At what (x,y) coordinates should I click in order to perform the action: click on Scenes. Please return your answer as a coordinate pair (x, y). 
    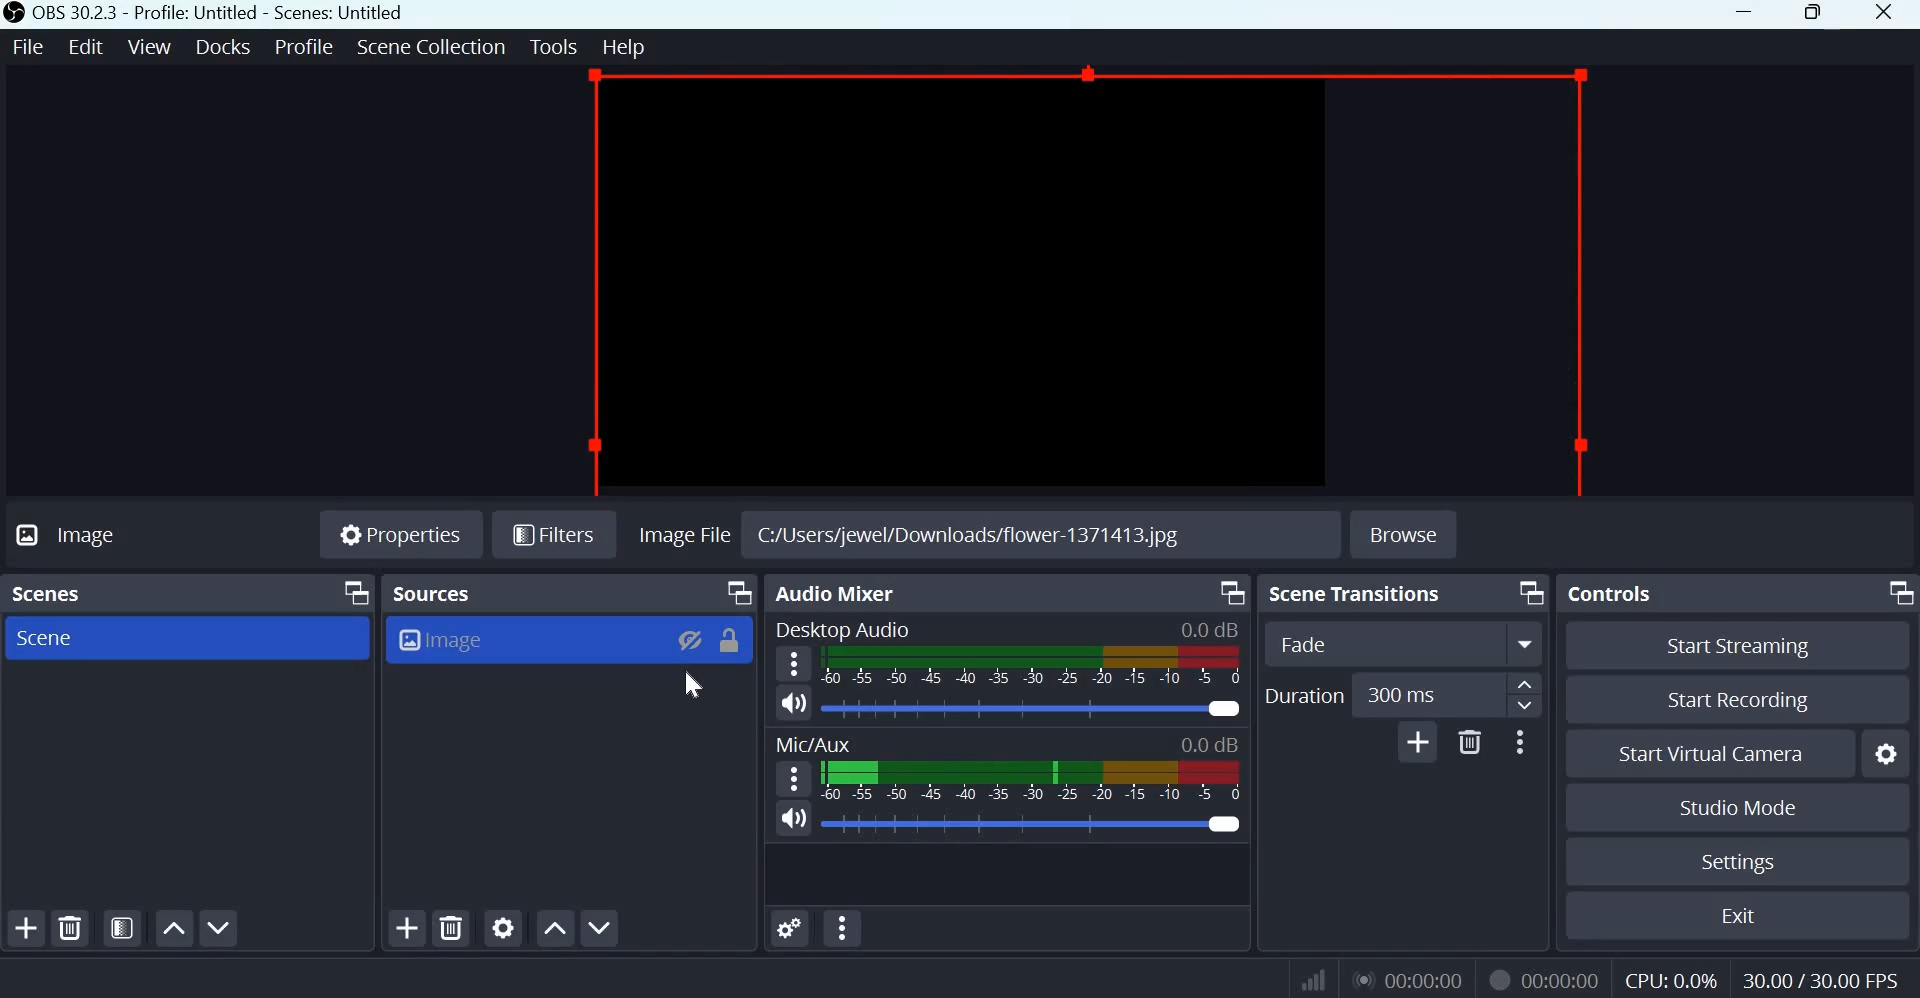
    Looking at the image, I should click on (98, 595).